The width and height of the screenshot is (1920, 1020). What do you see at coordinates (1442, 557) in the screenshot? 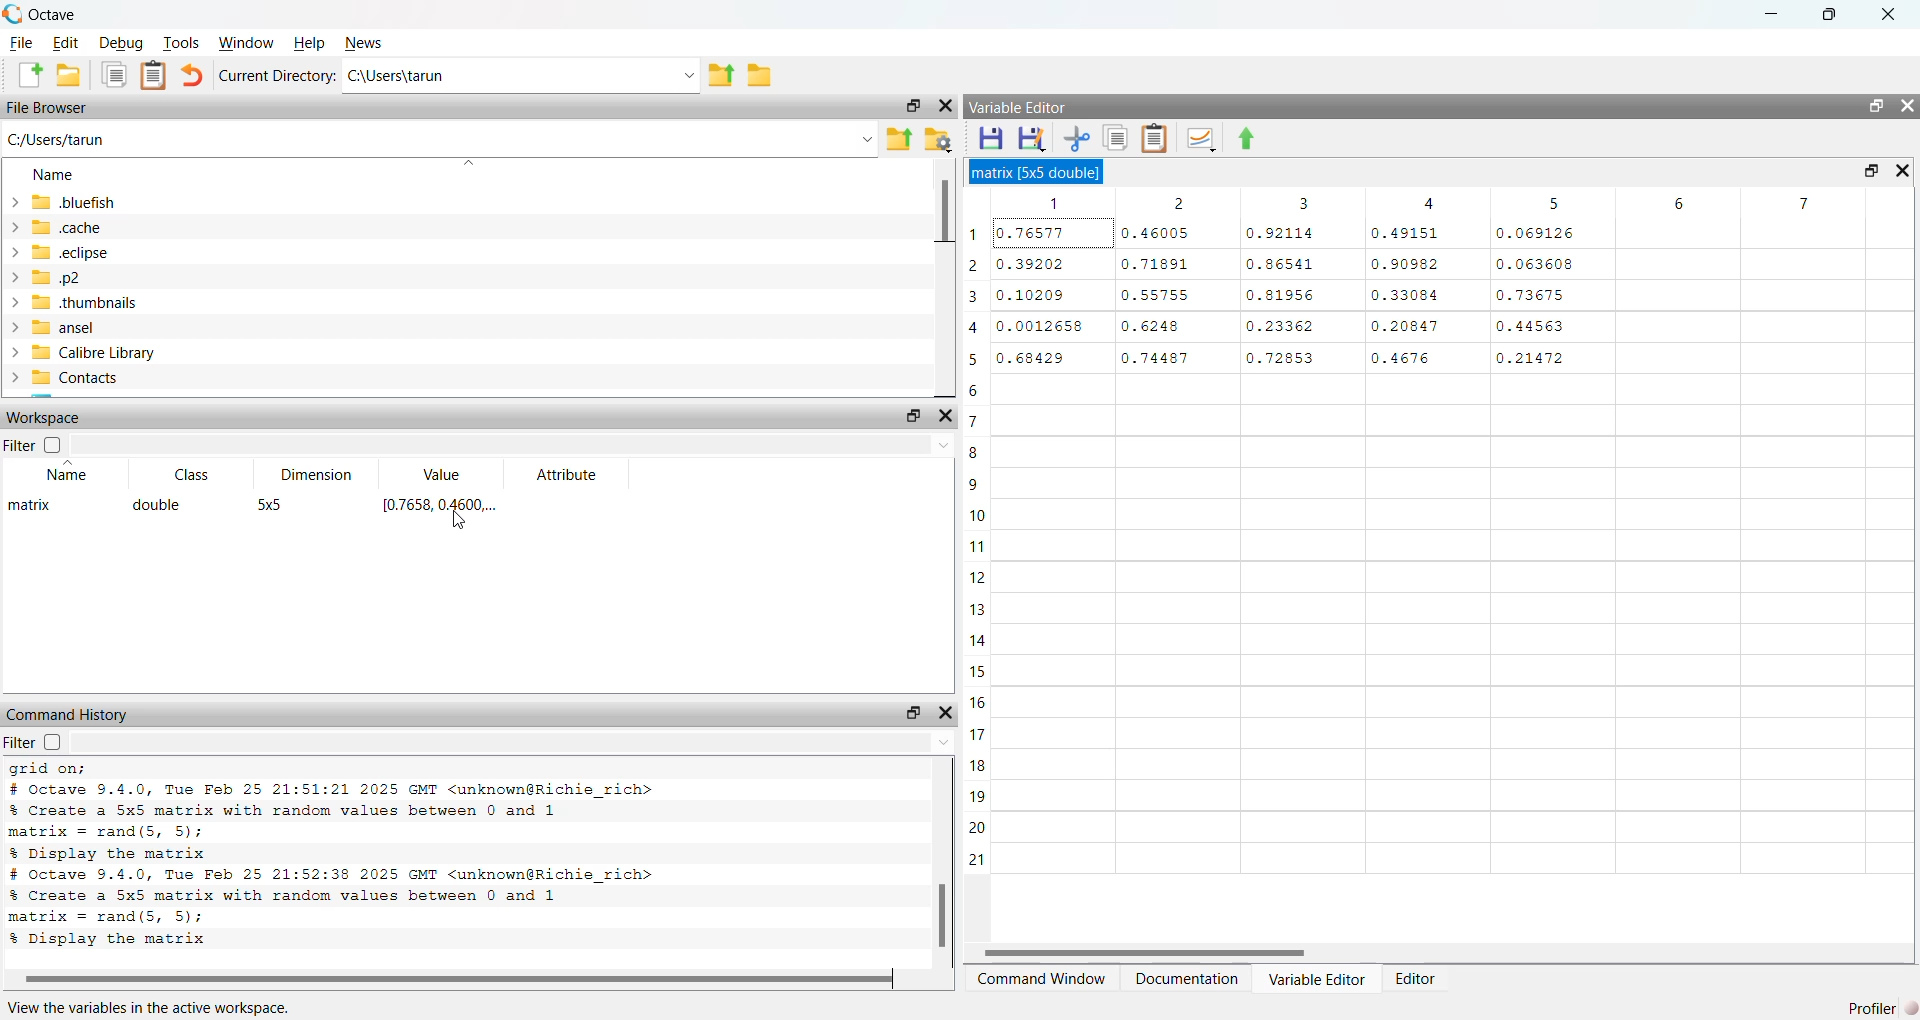
I see `1 2 3 4 5 6 7
1 {0.76577 0.46005 0.92114 0.49151 0.069126
2 0.39202 0.71891 0.86541 0.90982 0.063608
3 0.10209 0.55755 0.81956 0.33084 0.73675
4 0.0012658 0.6248 0.23362 0.20847 0.44563
5 0.68429 0.74487 0.72853 0.4676 0.21472
6
7
8
9
10` at bounding box center [1442, 557].